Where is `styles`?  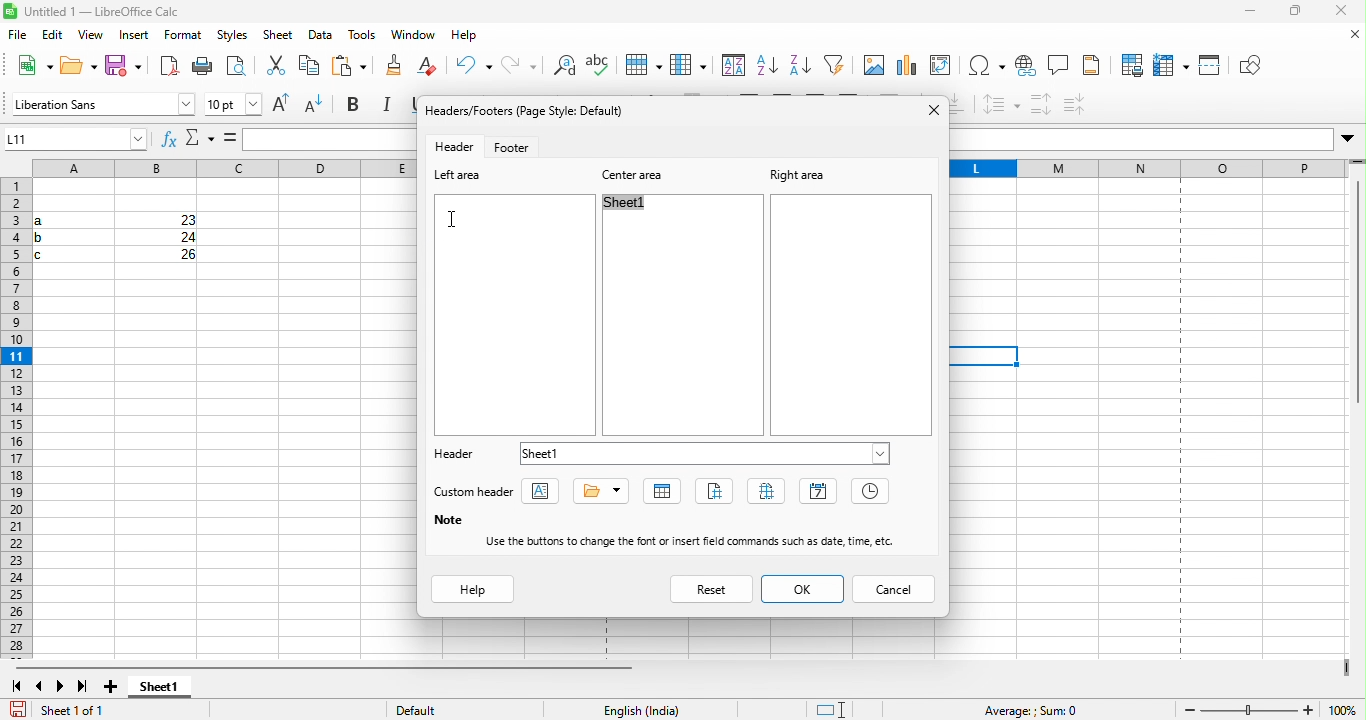
styles is located at coordinates (228, 39).